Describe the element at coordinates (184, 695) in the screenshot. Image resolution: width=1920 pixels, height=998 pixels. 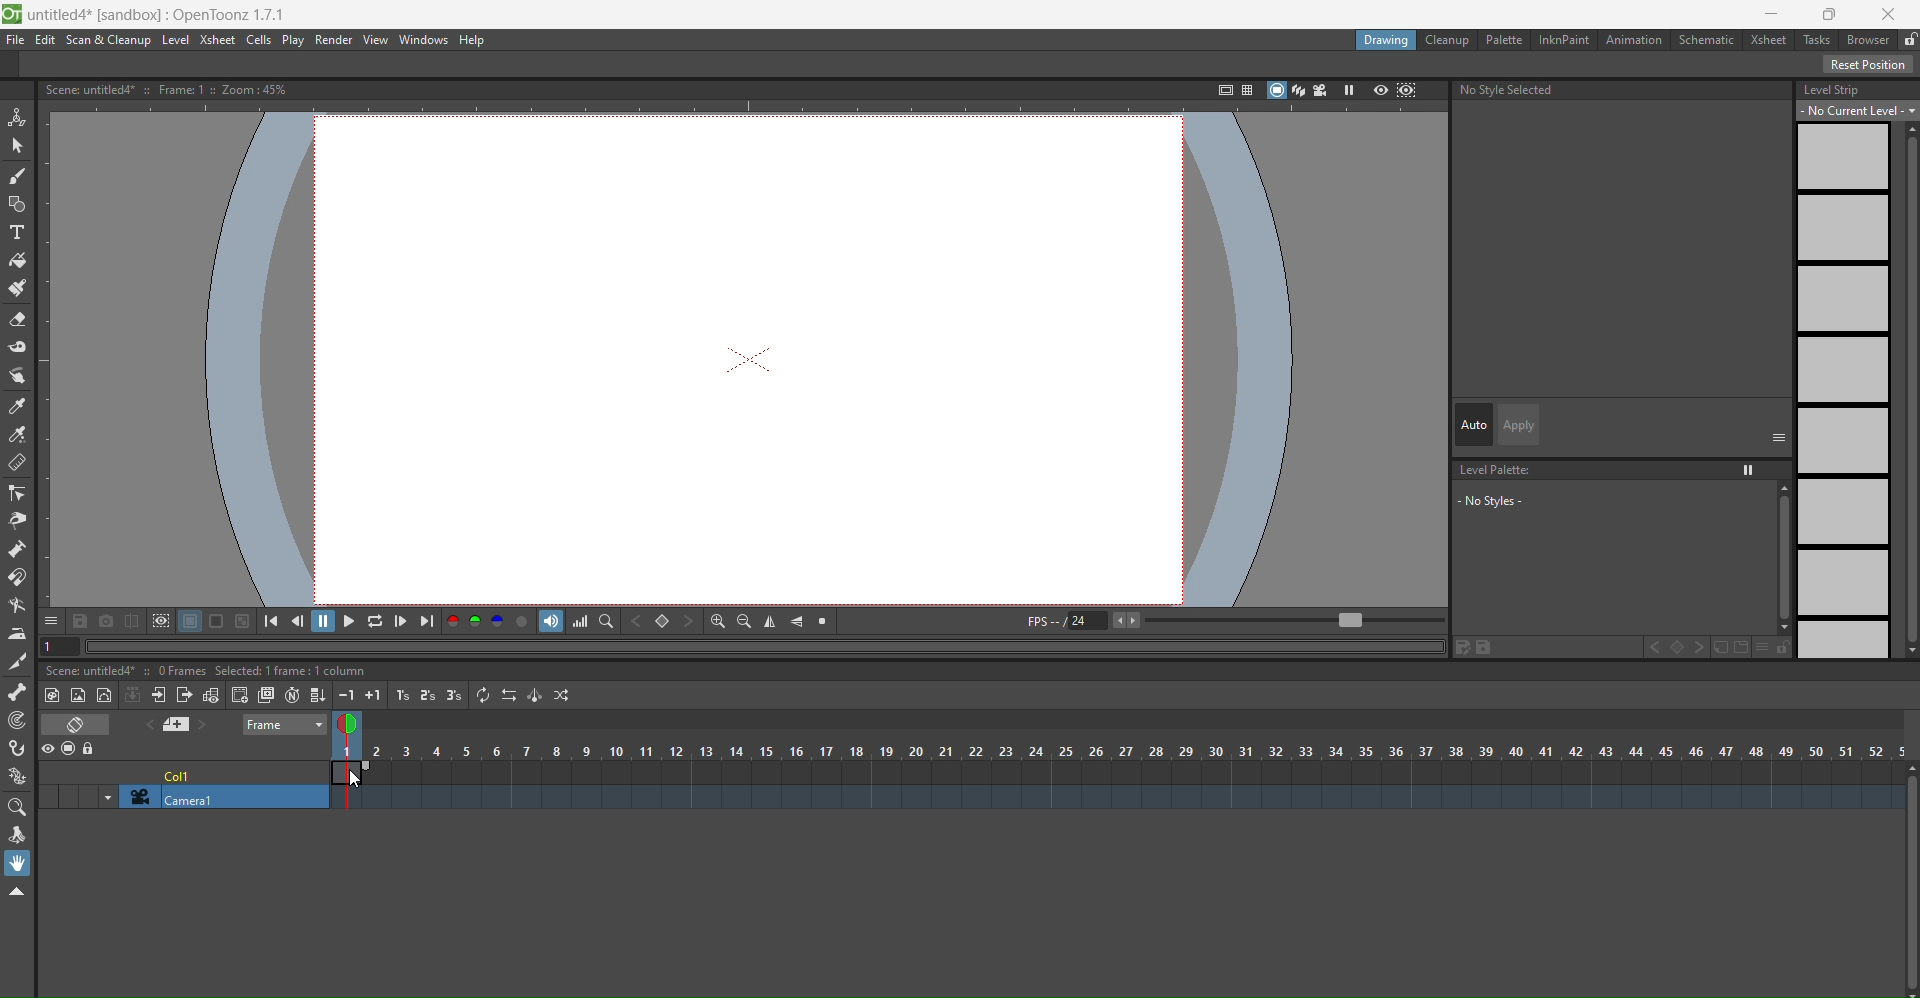
I see `close sub xsheet` at that location.